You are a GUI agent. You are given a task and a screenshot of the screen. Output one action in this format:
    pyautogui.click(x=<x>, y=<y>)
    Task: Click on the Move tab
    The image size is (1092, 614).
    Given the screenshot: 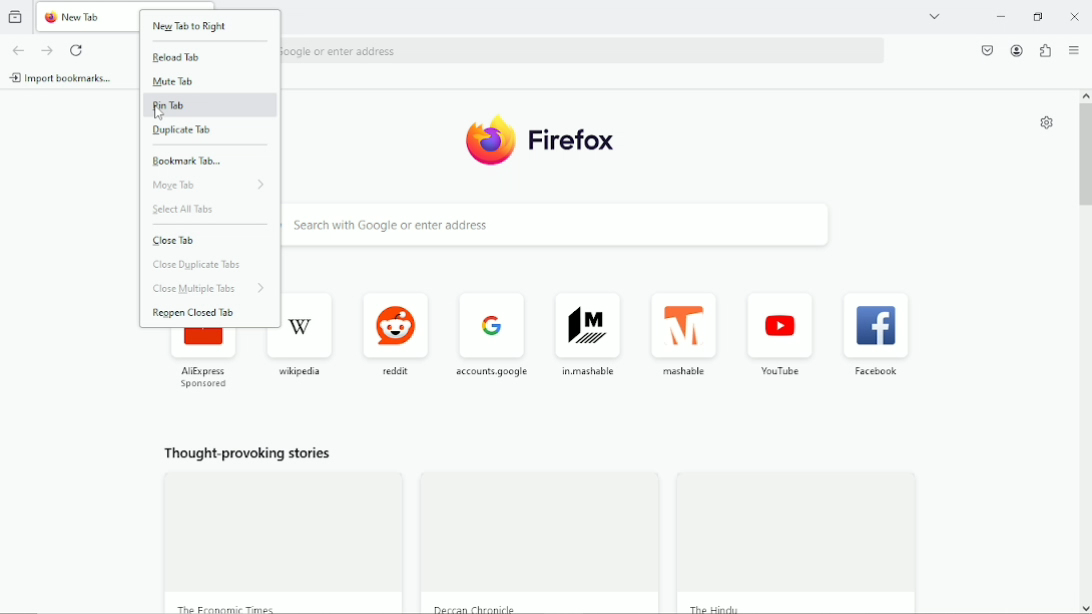 What is the action you would take?
    pyautogui.click(x=211, y=186)
    